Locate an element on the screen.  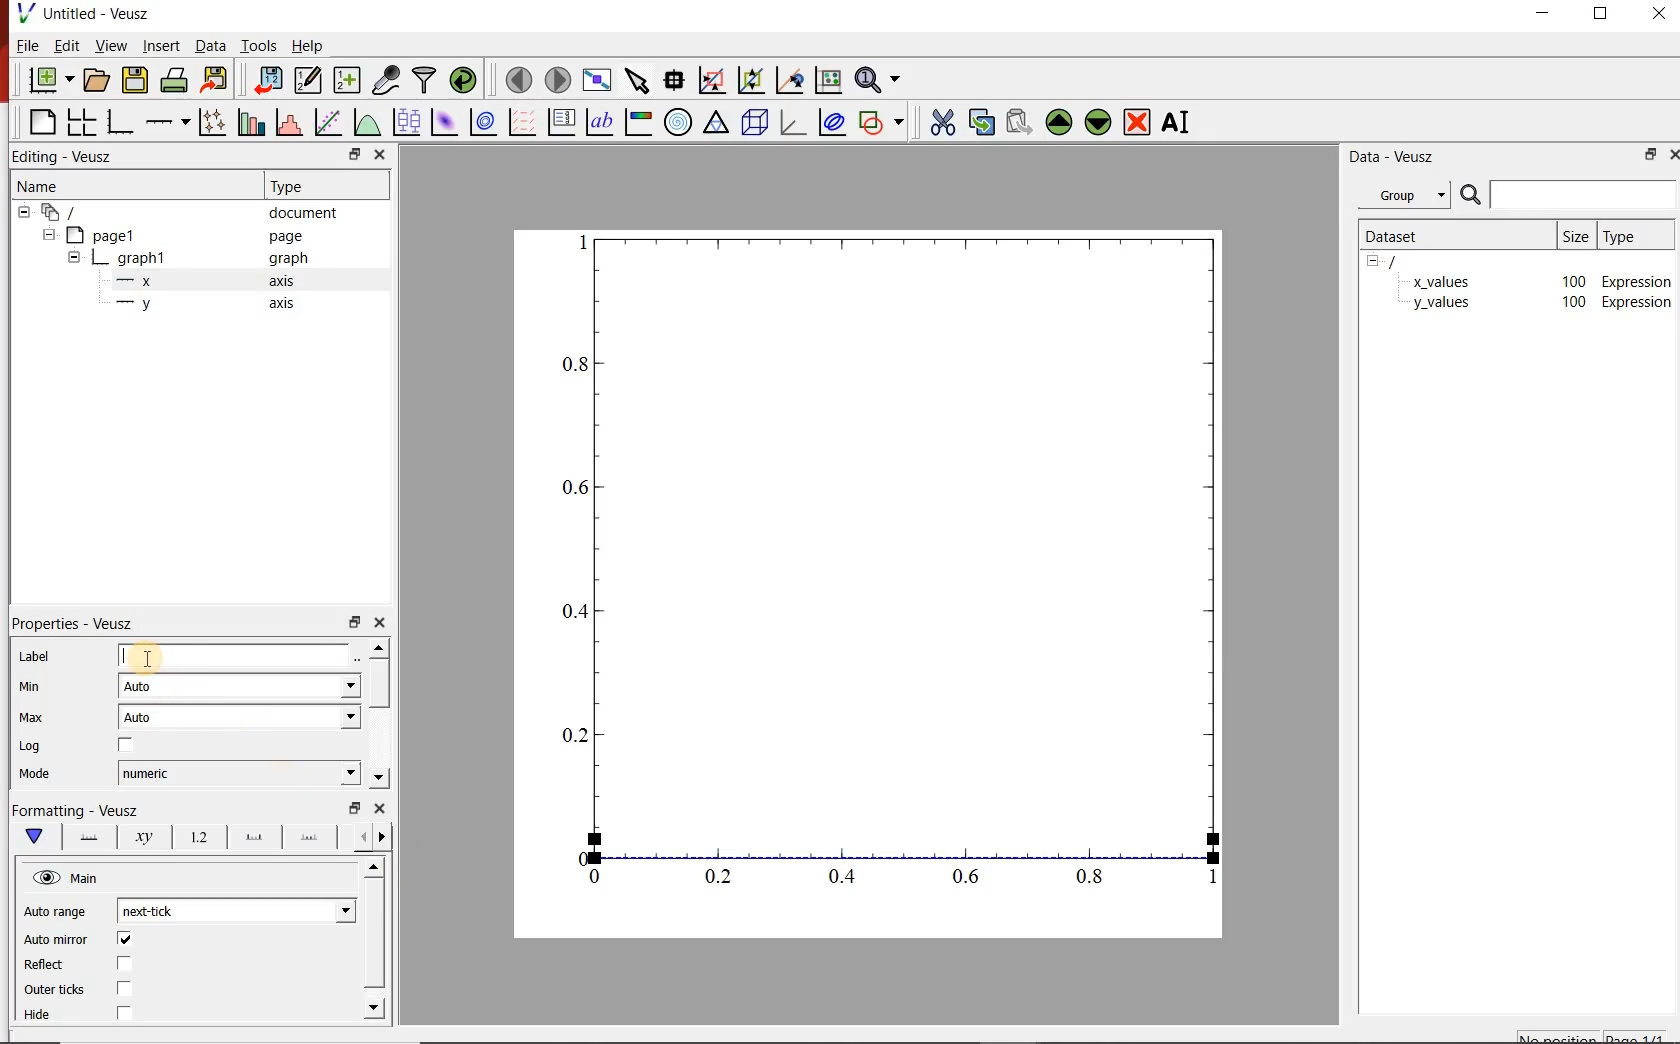
axis is located at coordinates (284, 281).